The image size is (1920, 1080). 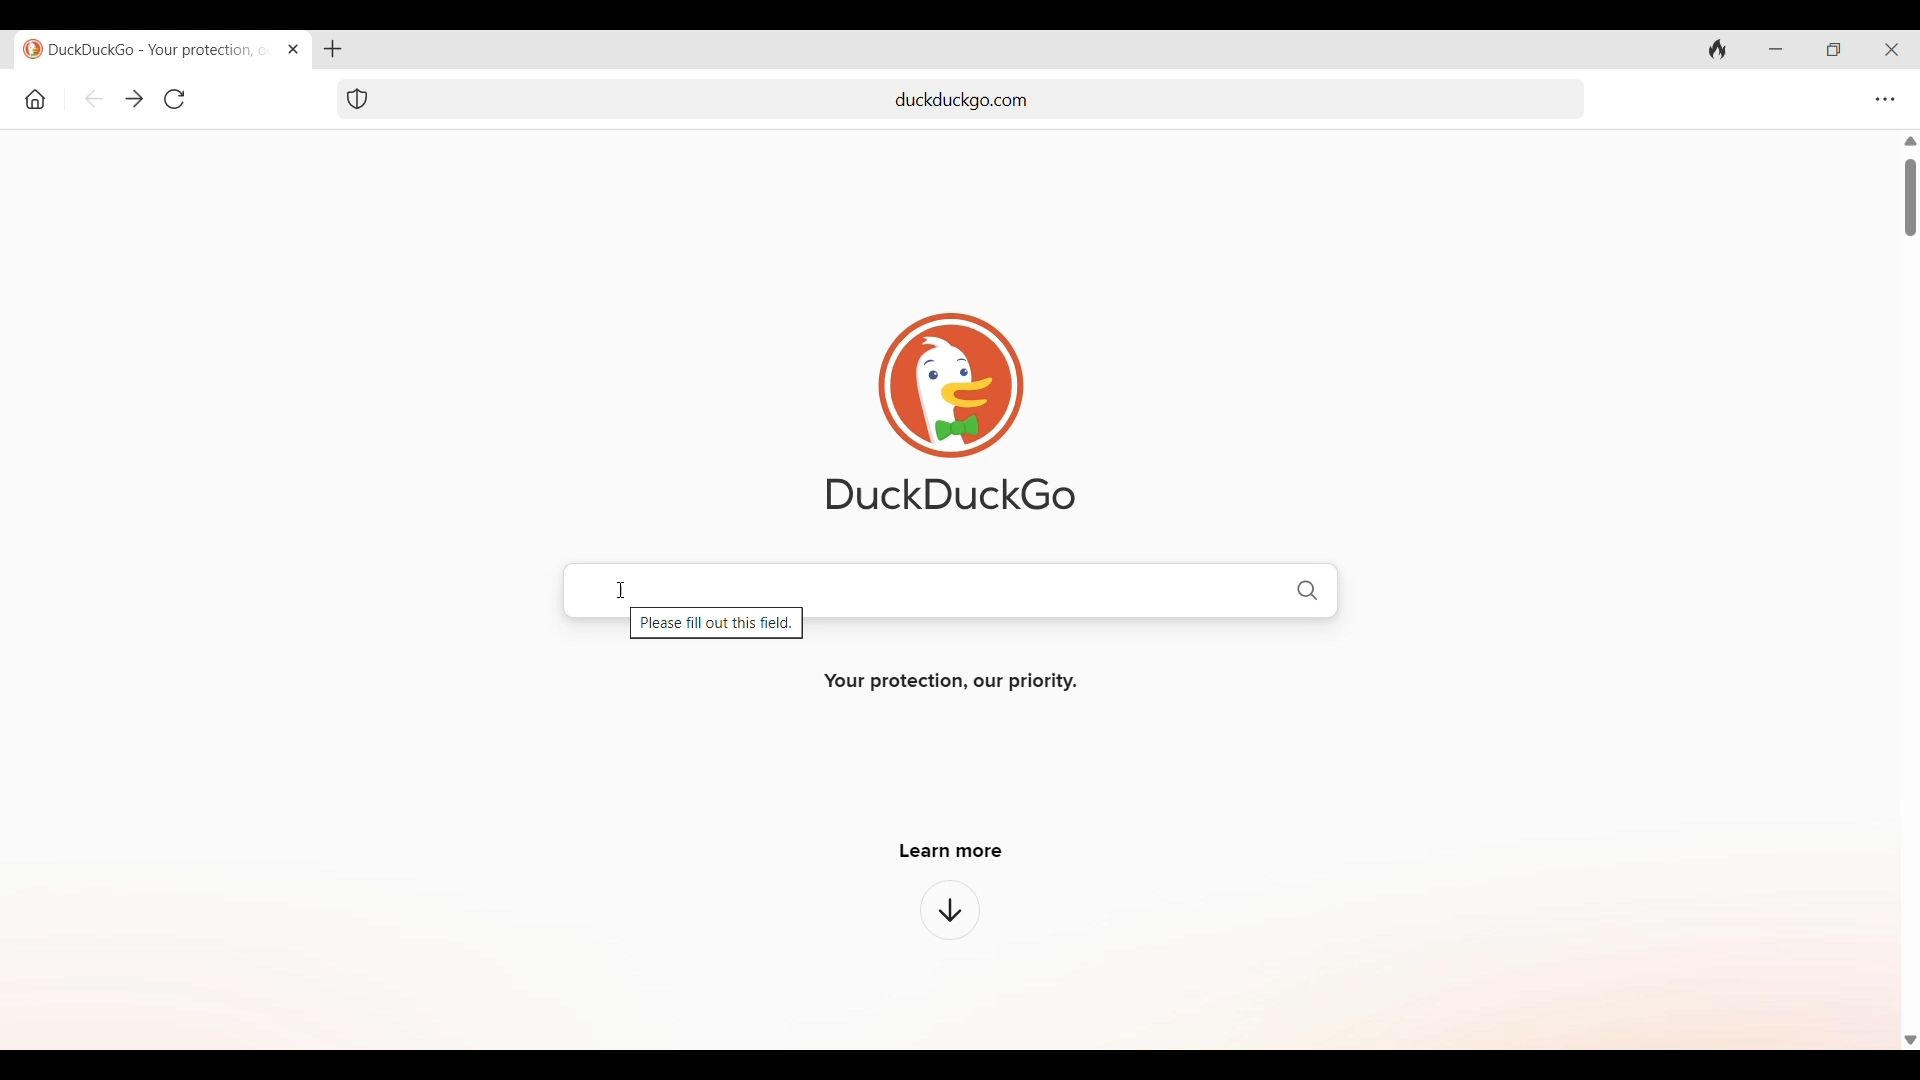 What do you see at coordinates (1776, 50) in the screenshot?
I see `Minimize` at bounding box center [1776, 50].